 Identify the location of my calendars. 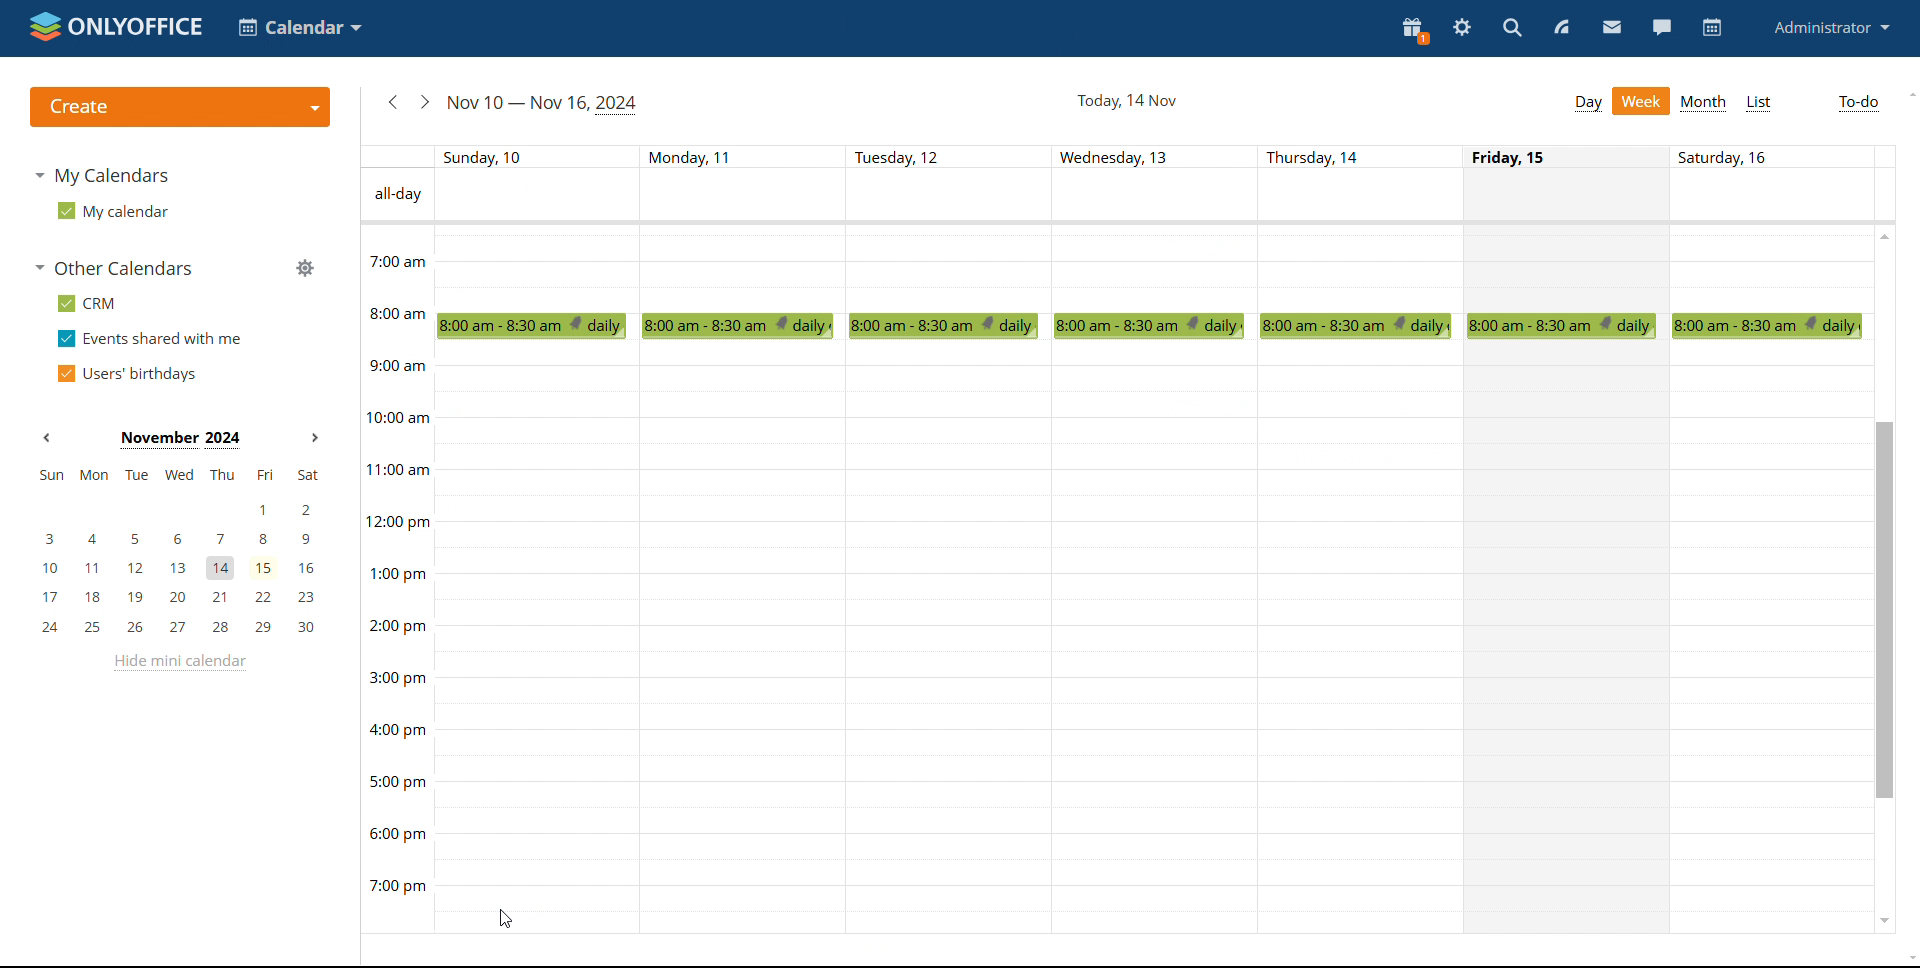
(102, 174).